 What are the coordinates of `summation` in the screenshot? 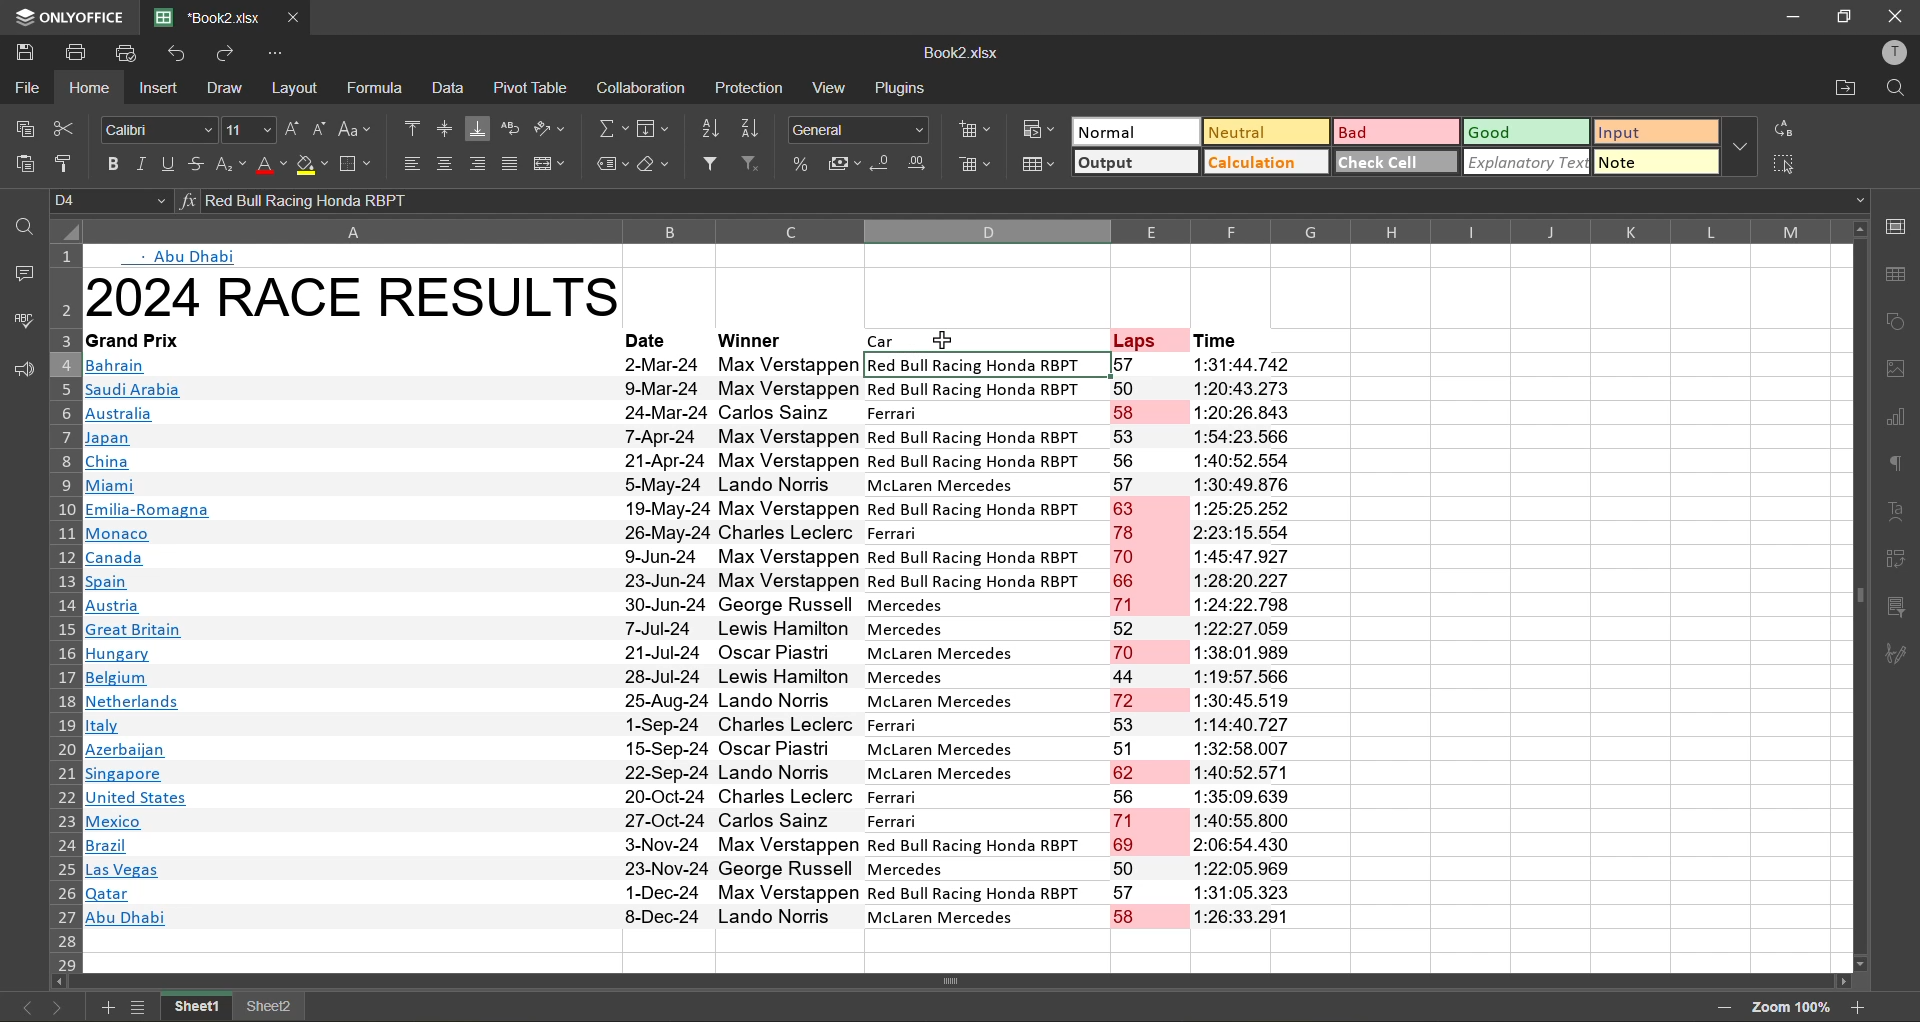 It's located at (610, 131).